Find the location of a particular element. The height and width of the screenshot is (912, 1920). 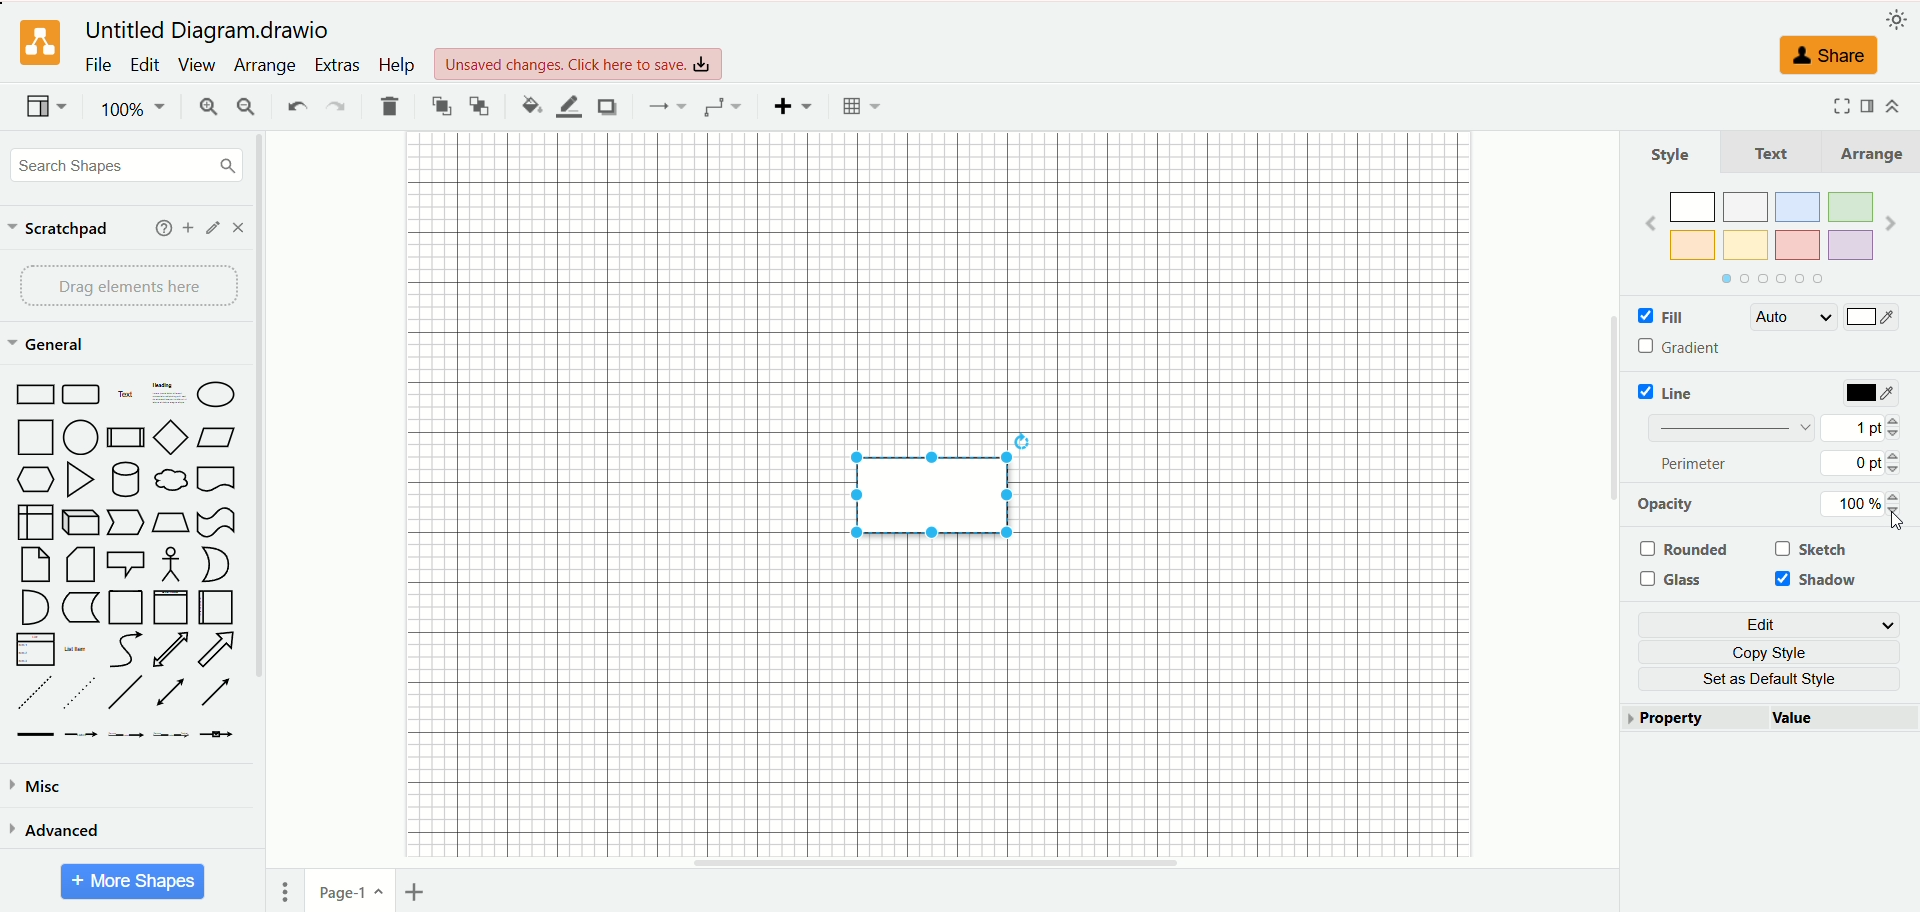

help is located at coordinates (164, 228).